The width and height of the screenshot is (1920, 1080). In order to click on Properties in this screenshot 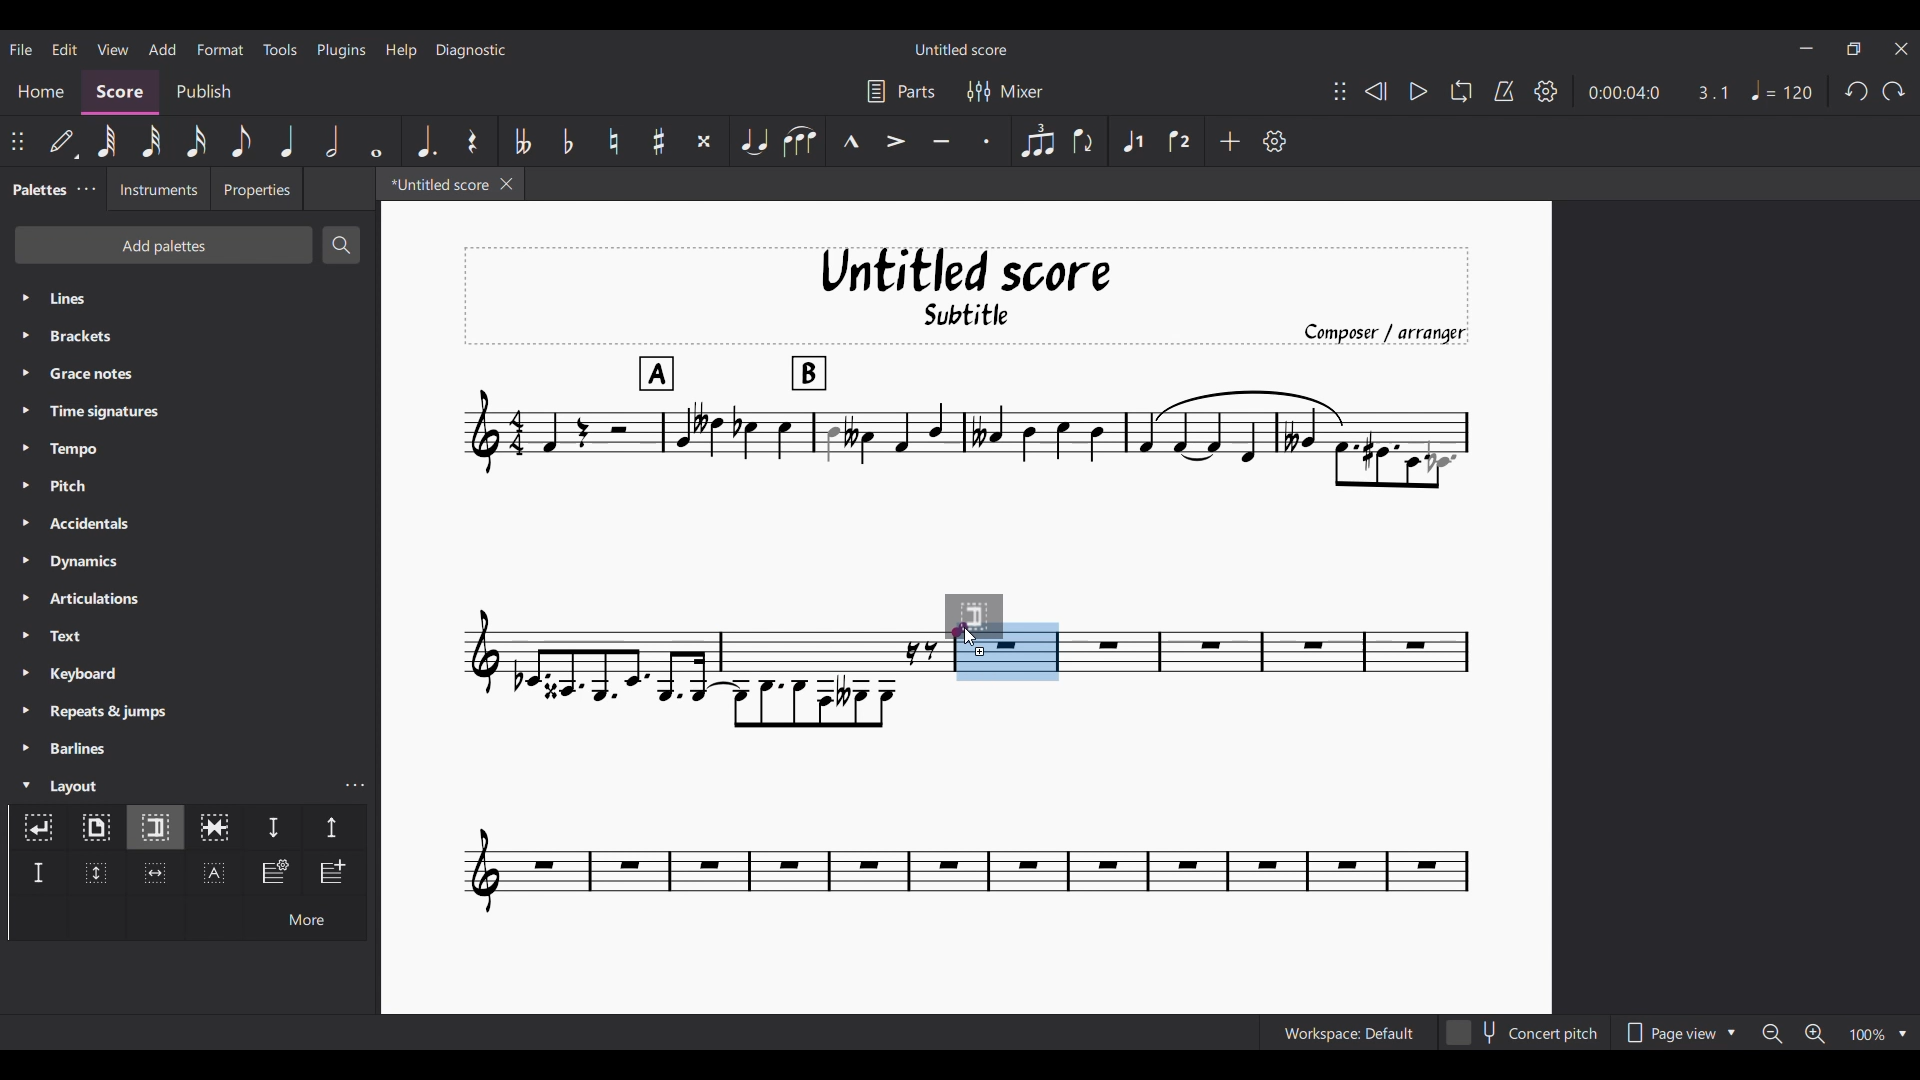, I will do `click(257, 188)`.